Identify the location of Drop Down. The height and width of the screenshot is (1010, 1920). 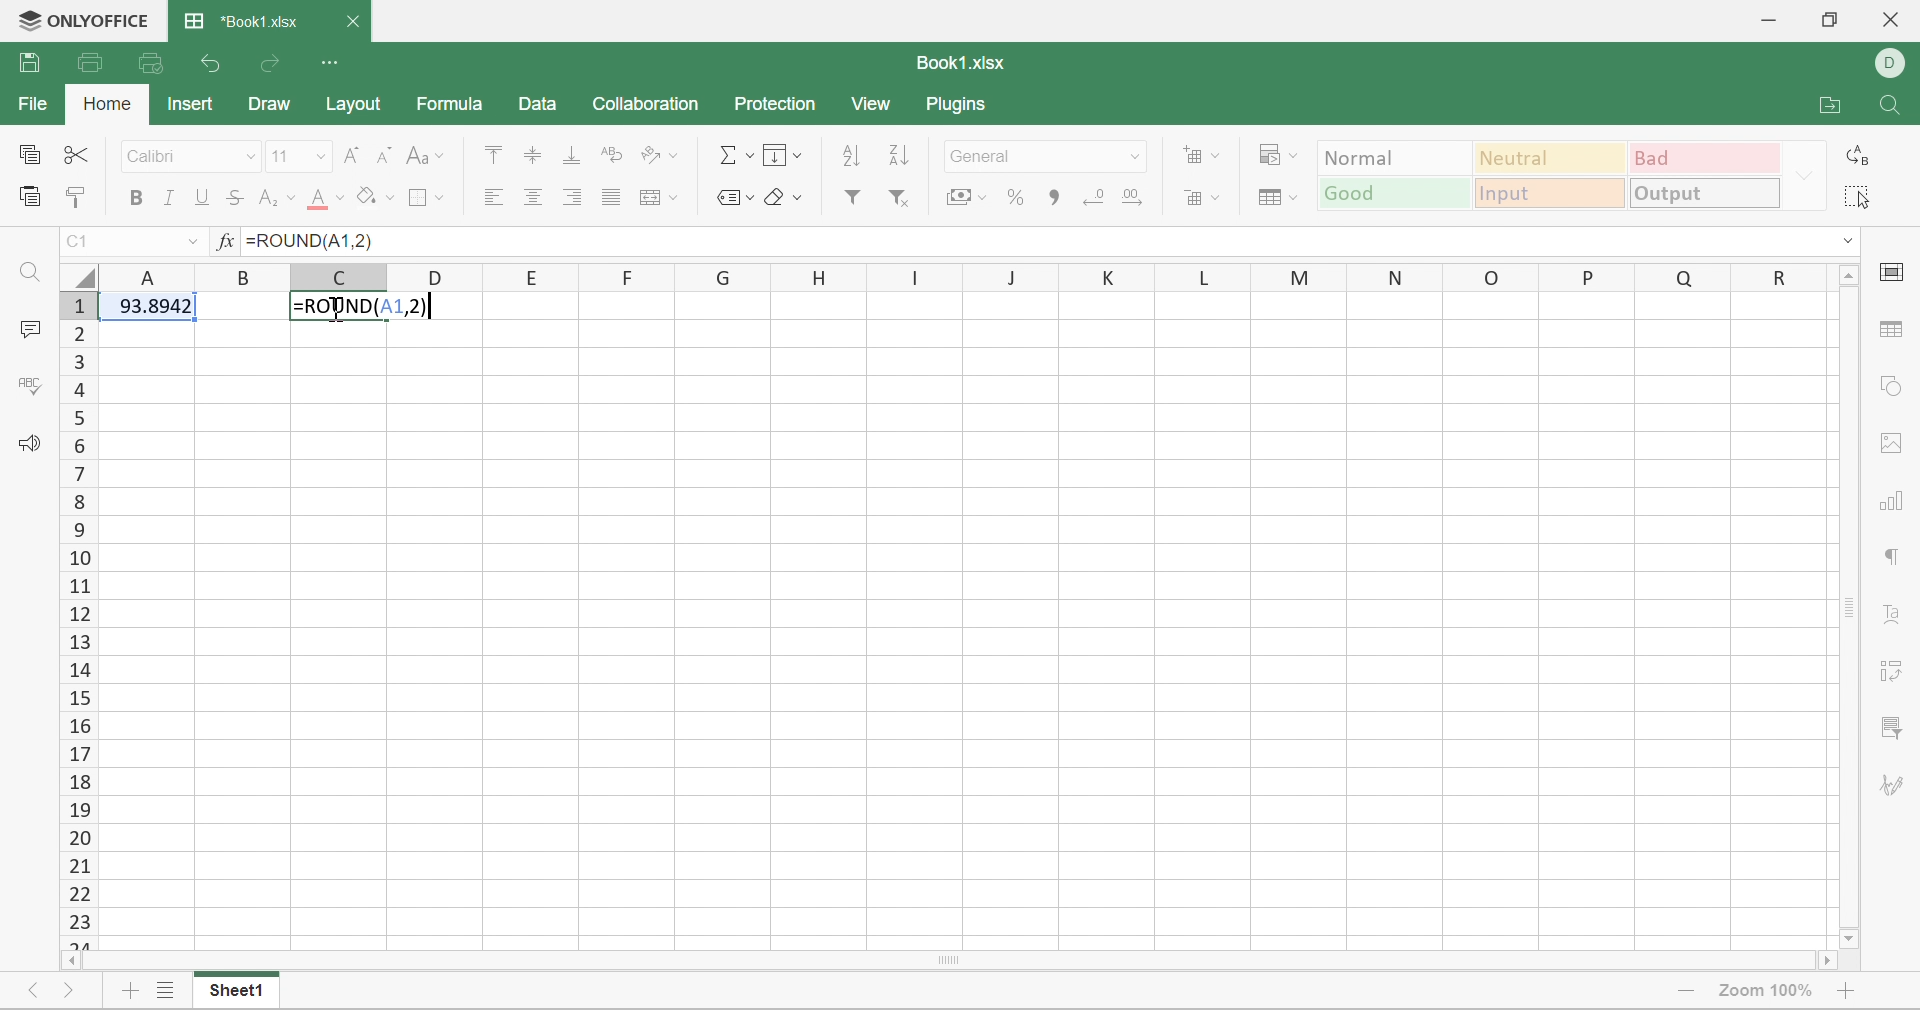
(1845, 242).